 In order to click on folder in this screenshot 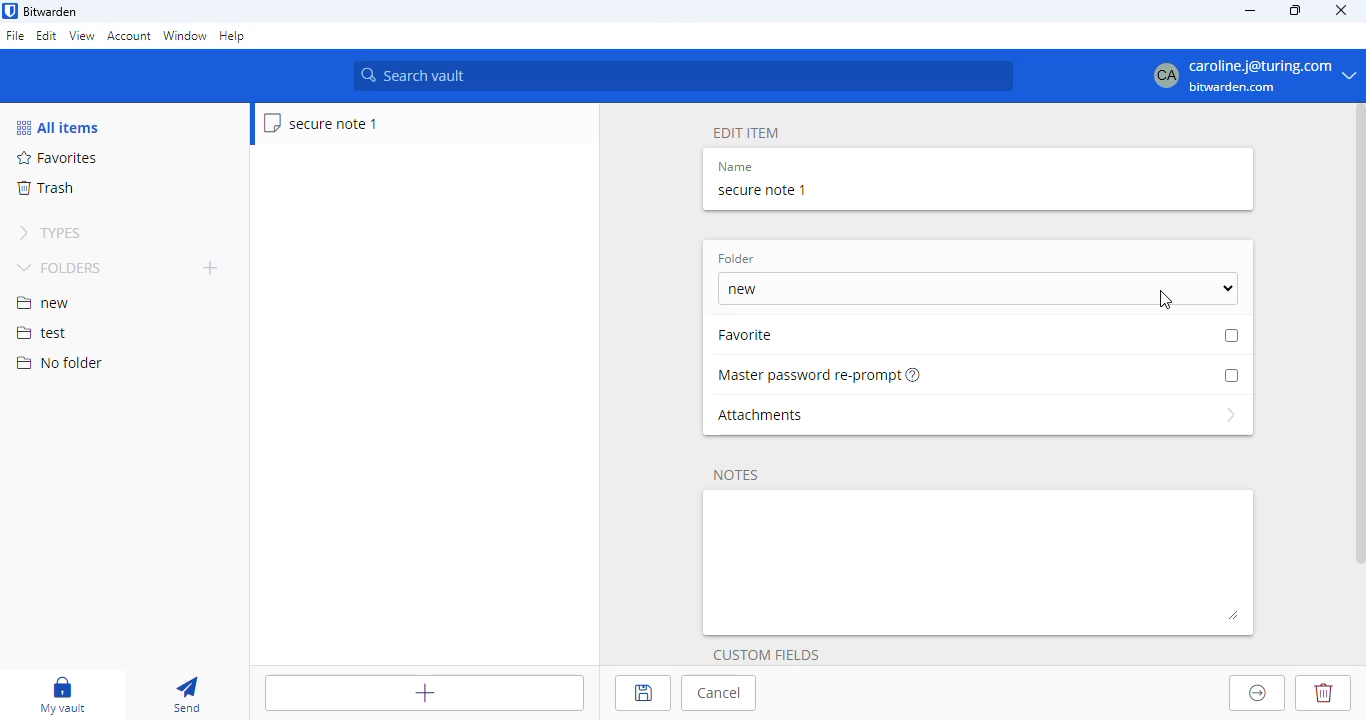, I will do `click(736, 259)`.